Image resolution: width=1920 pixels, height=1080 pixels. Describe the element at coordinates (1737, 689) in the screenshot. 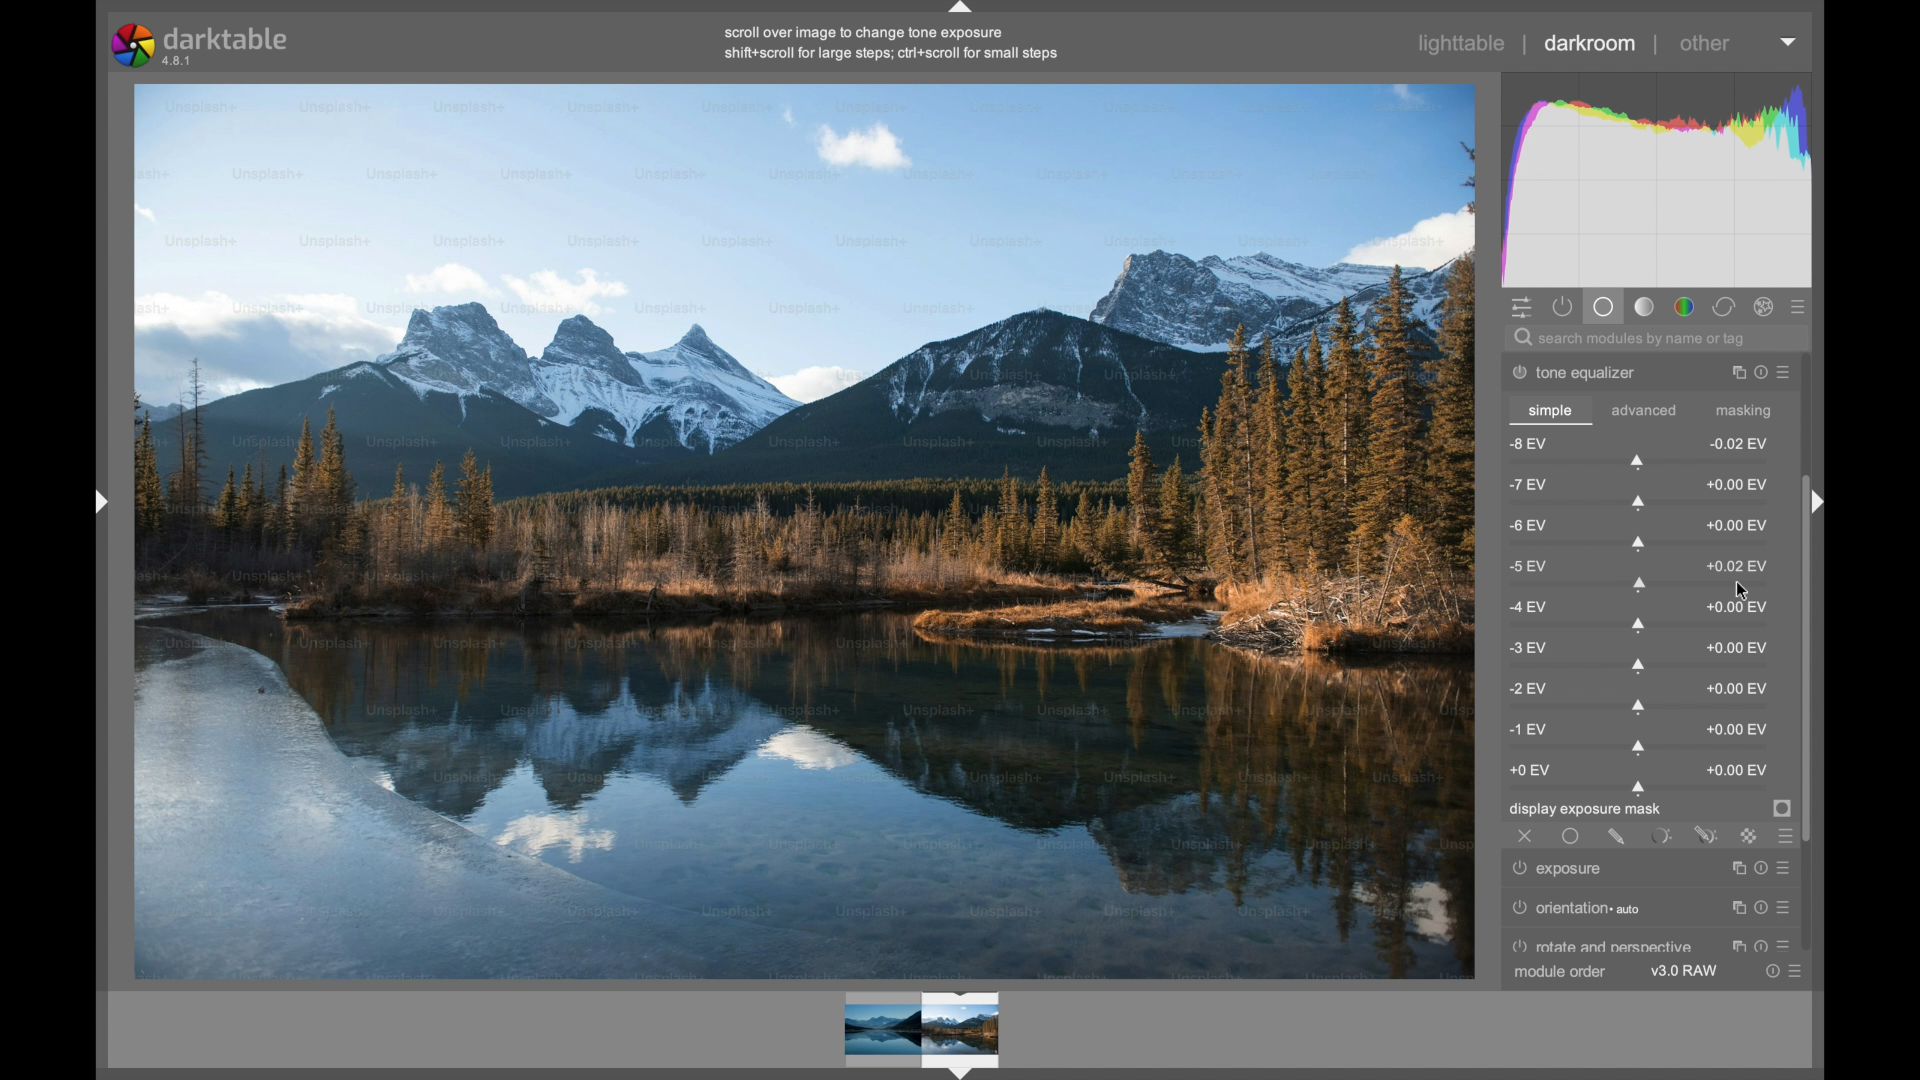

I see `0.00 ev` at that location.